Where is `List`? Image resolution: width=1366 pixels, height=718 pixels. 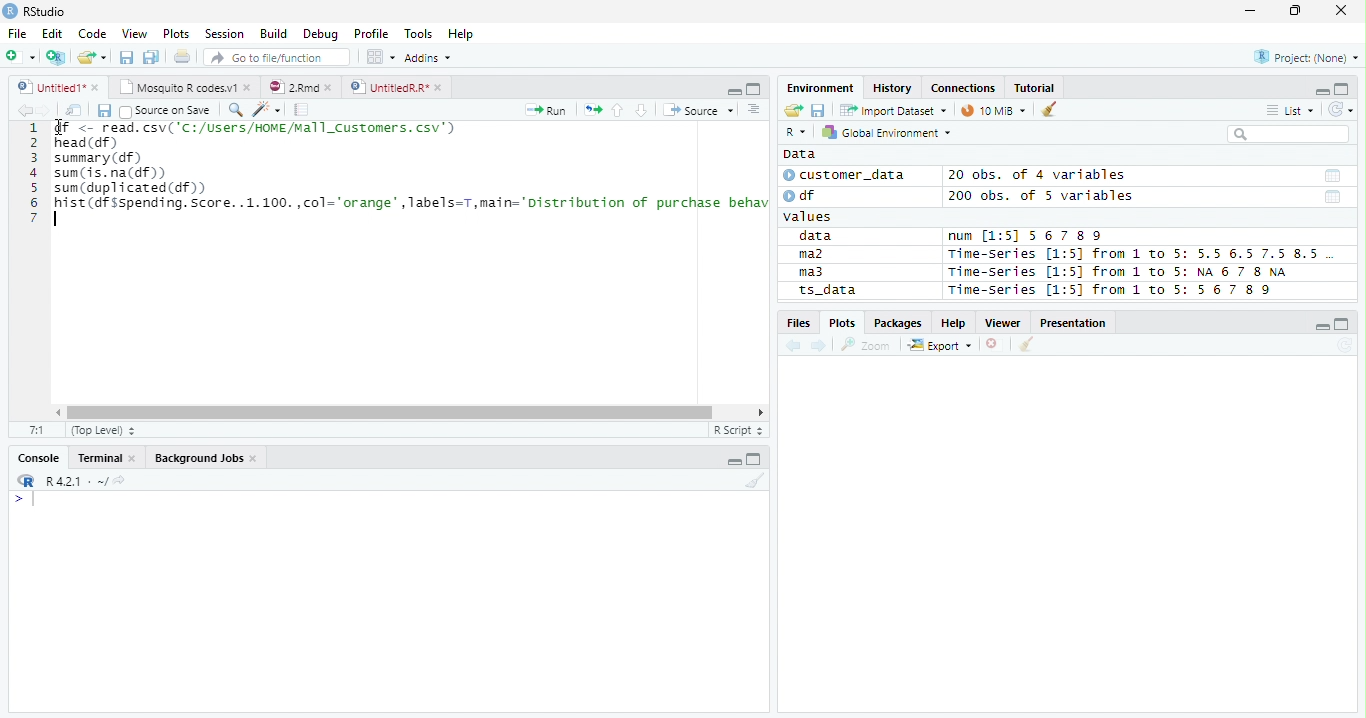
List is located at coordinates (1289, 111).